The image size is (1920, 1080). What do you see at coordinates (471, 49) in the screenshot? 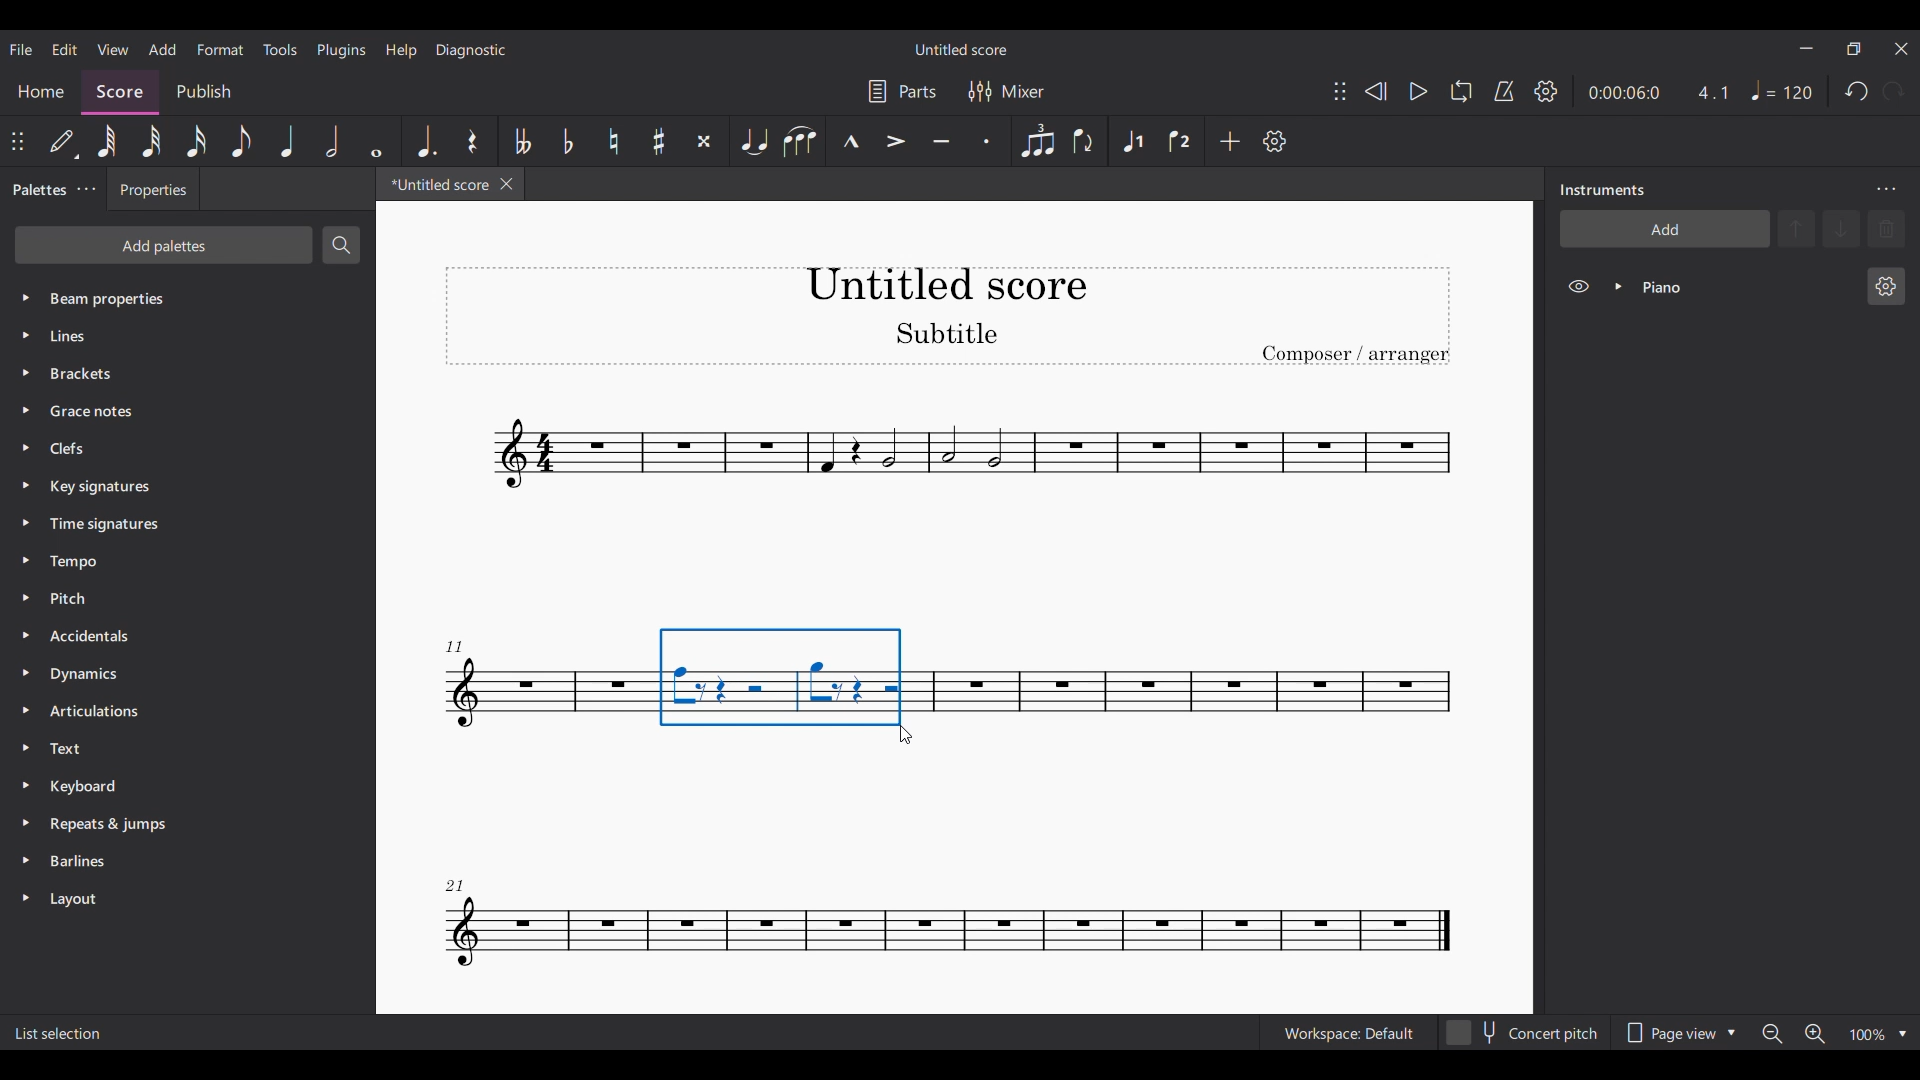
I see `Diagnostic menu` at bounding box center [471, 49].